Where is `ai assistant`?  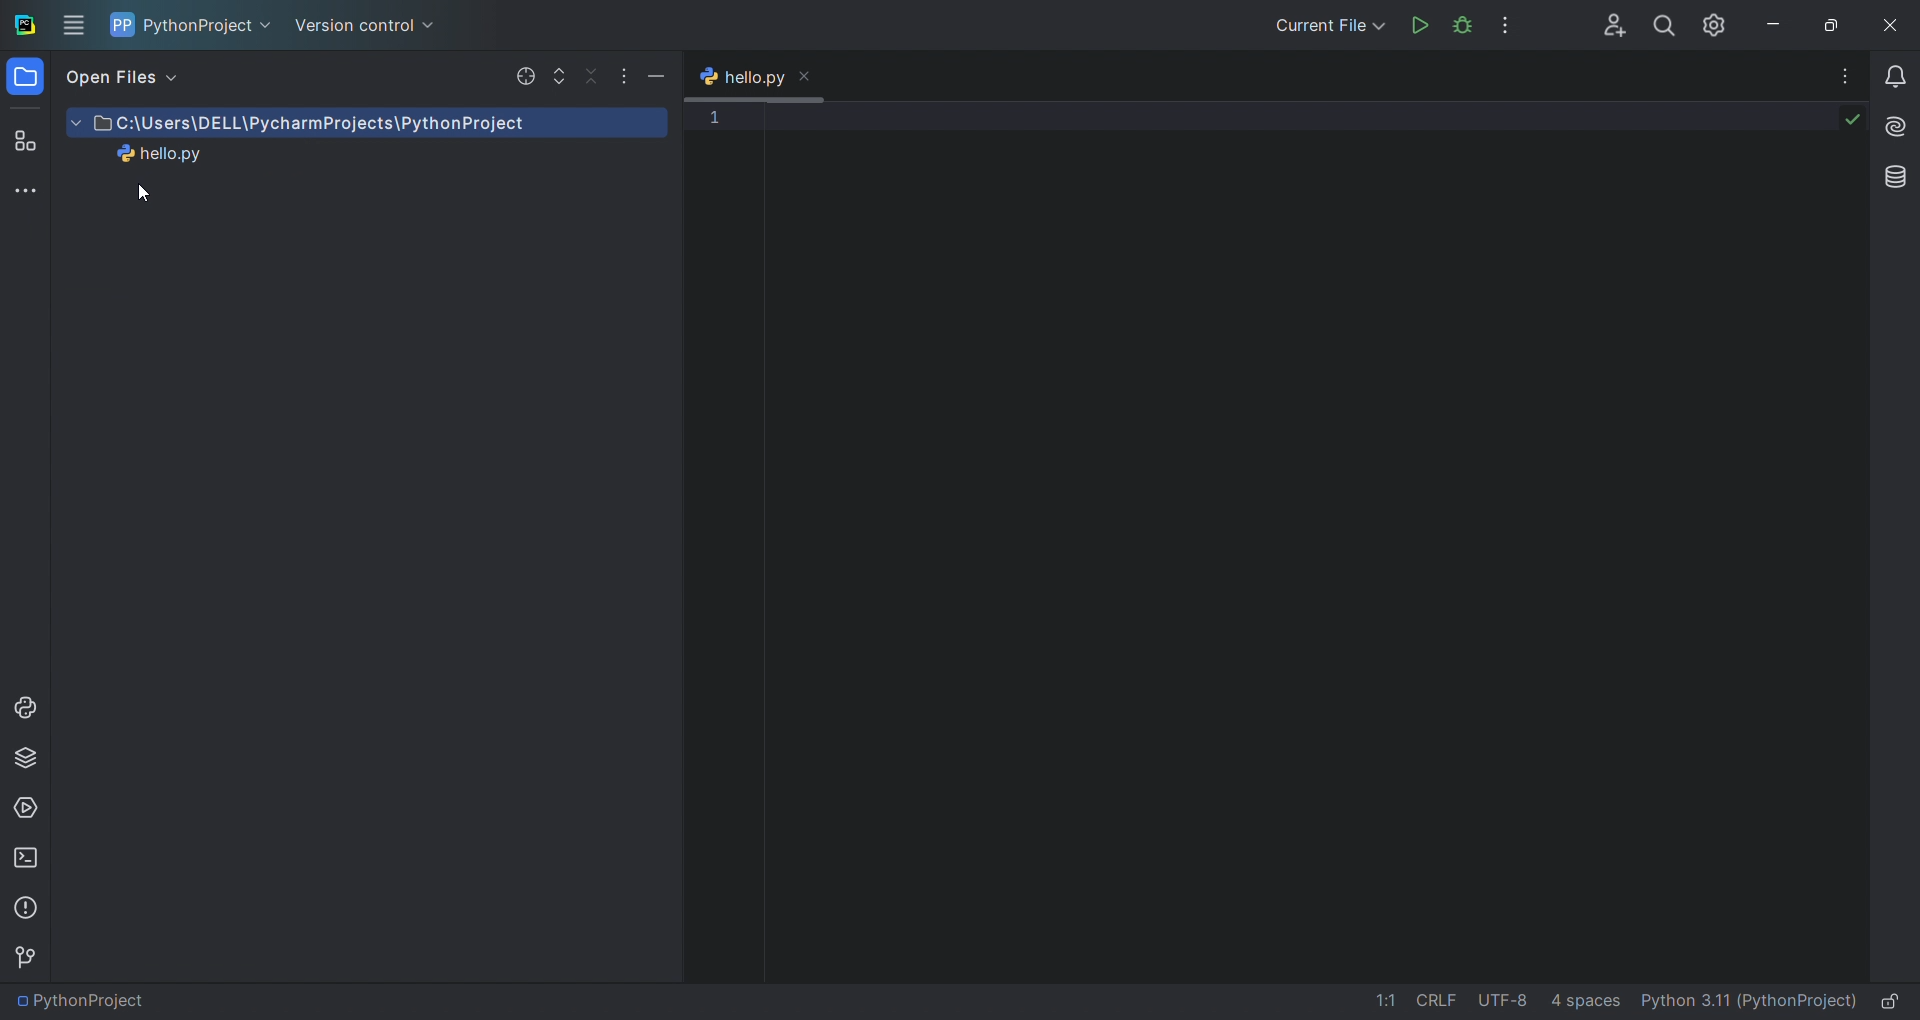
ai assistant is located at coordinates (1895, 125).